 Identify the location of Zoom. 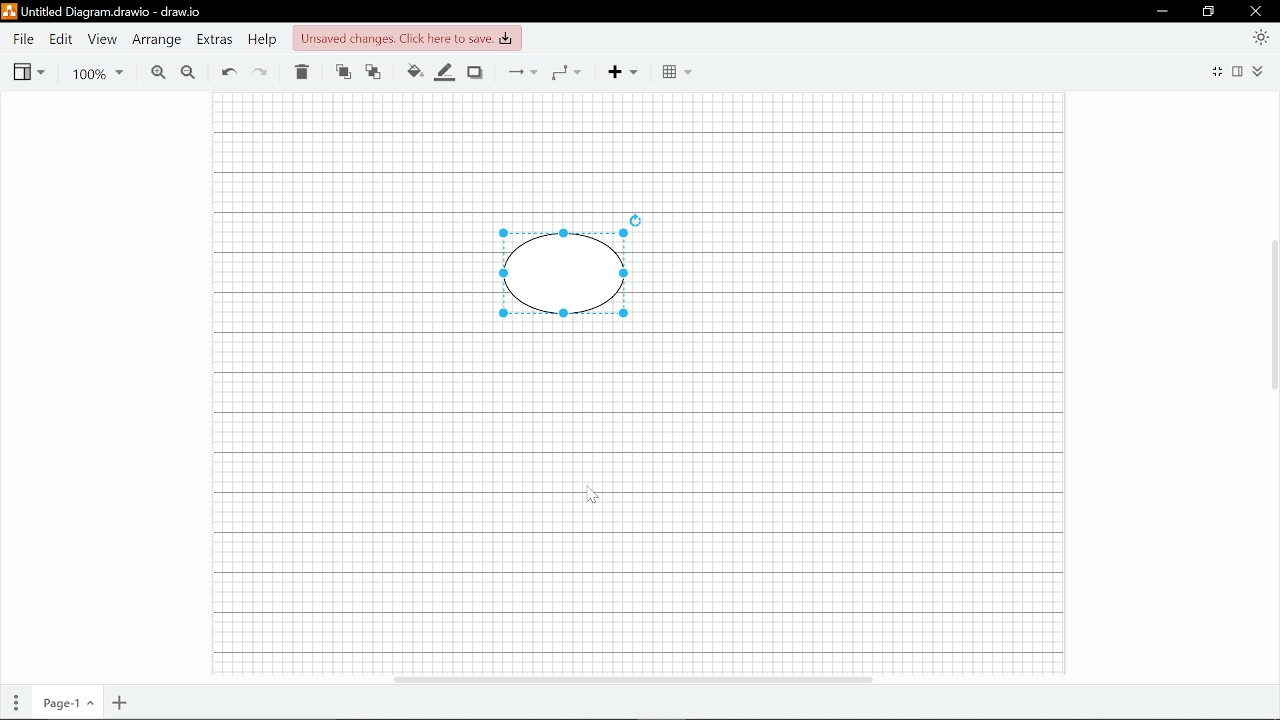
(93, 73).